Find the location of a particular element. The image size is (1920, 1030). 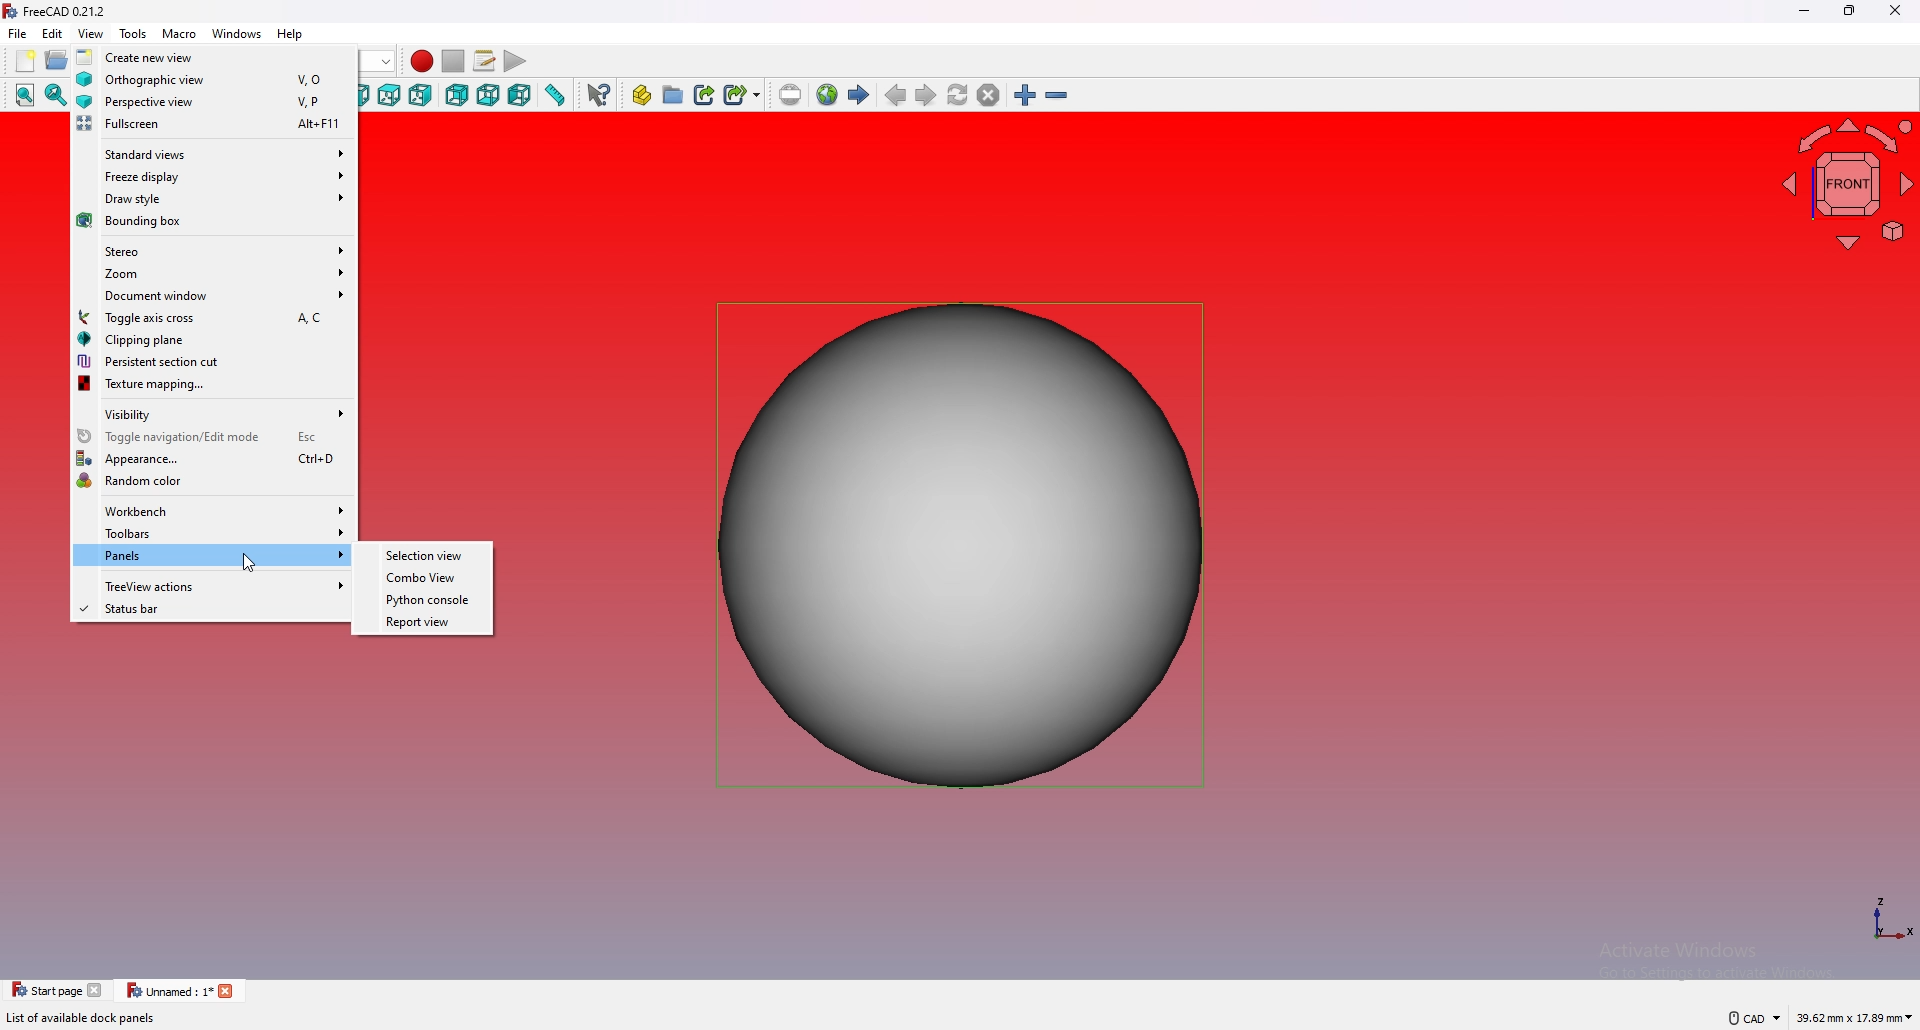

fullscreen is located at coordinates (212, 125).